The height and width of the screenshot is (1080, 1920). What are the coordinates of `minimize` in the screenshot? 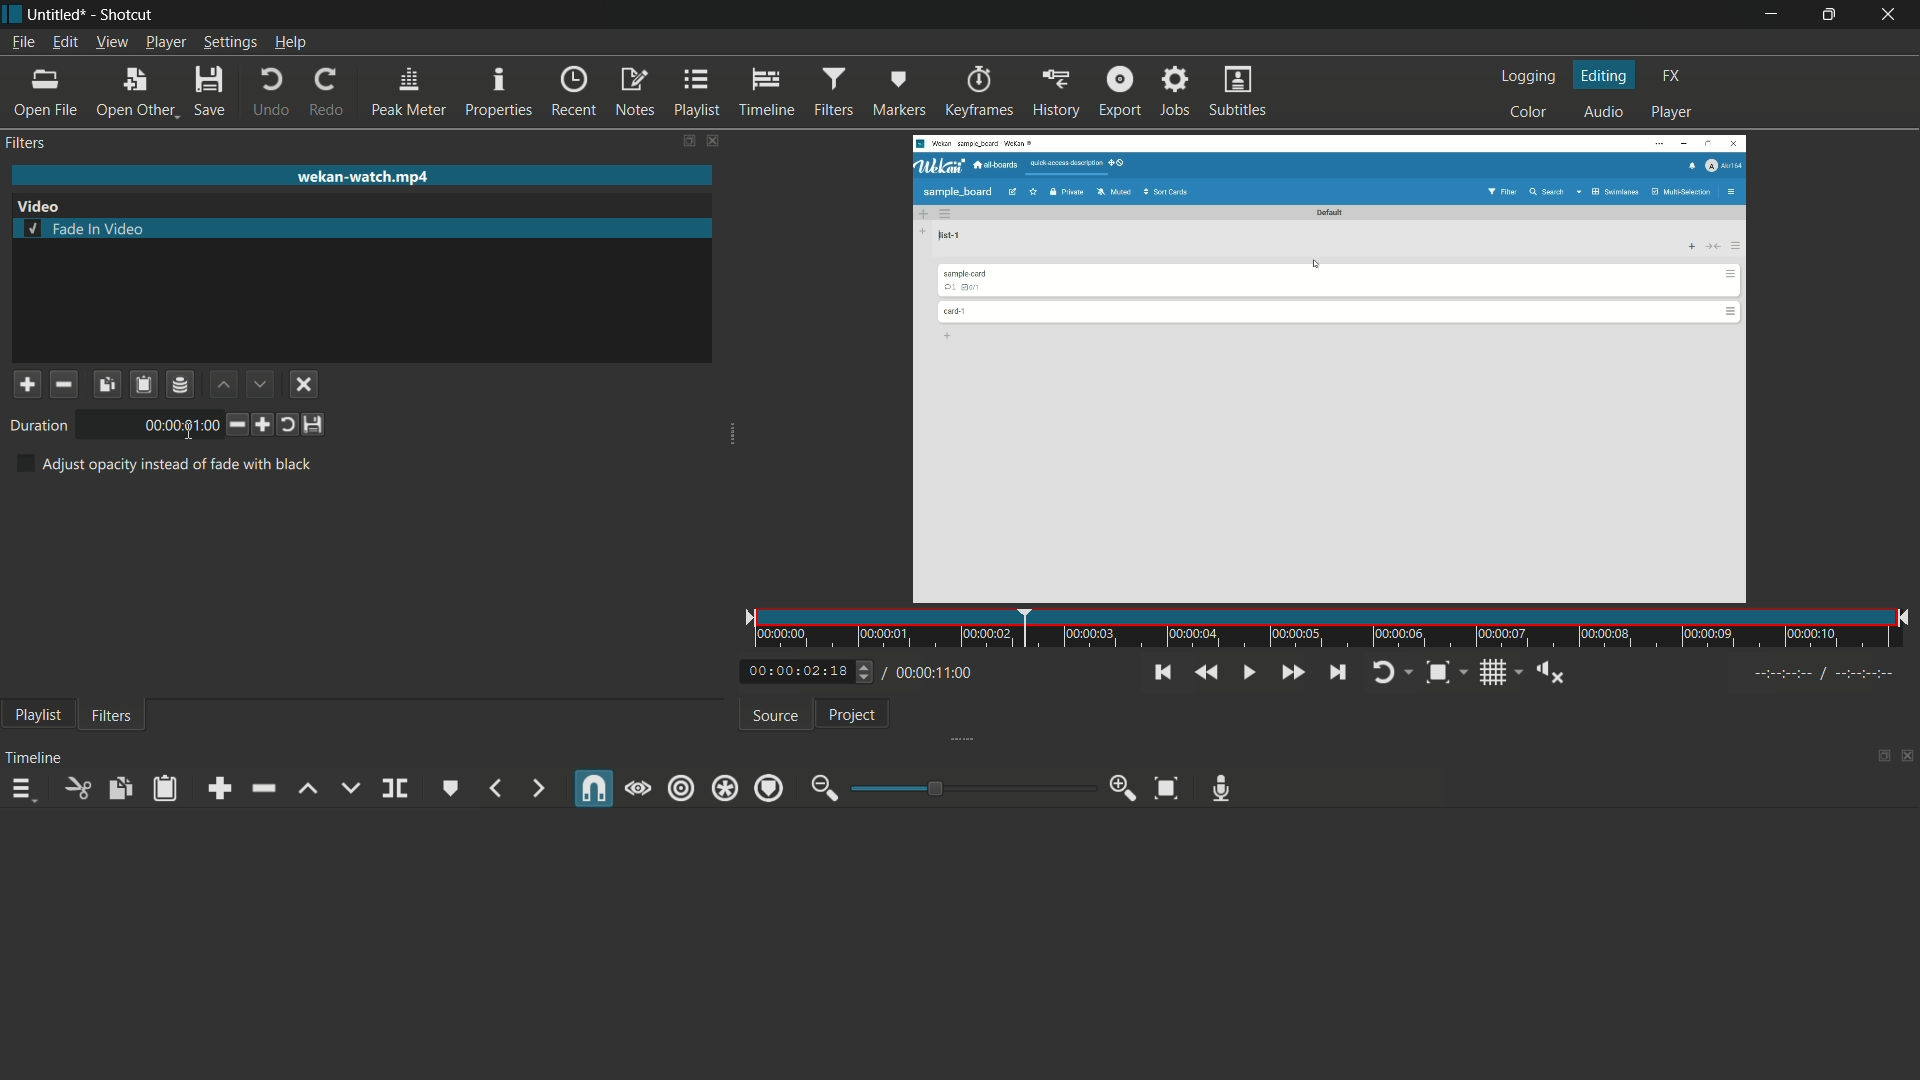 It's located at (1775, 15).